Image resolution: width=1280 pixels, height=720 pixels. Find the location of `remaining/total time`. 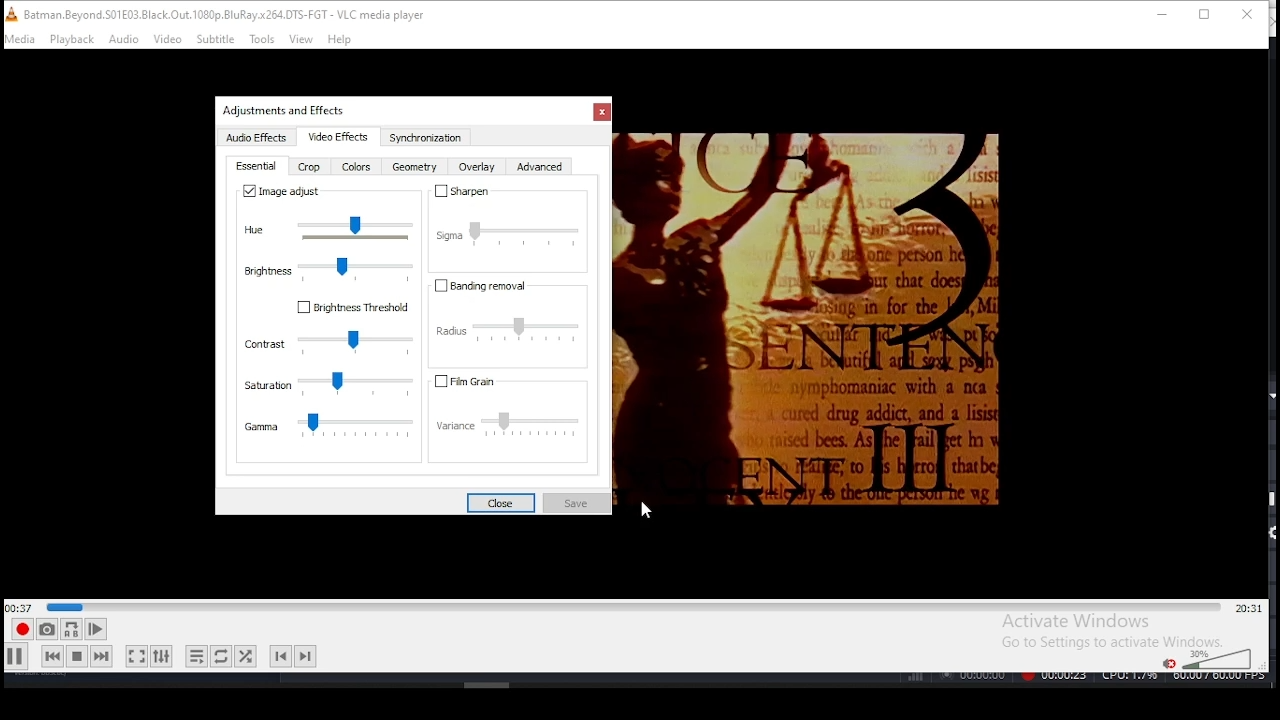

remaining/total time is located at coordinates (1248, 608).